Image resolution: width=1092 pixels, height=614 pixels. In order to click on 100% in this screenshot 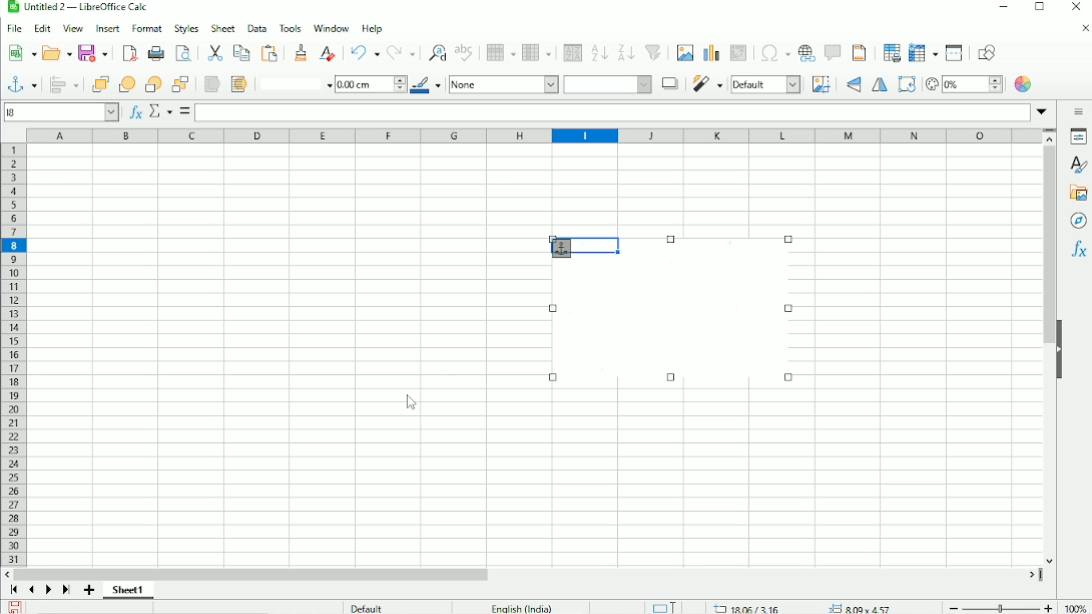, I will do `click(1077, 608)`.